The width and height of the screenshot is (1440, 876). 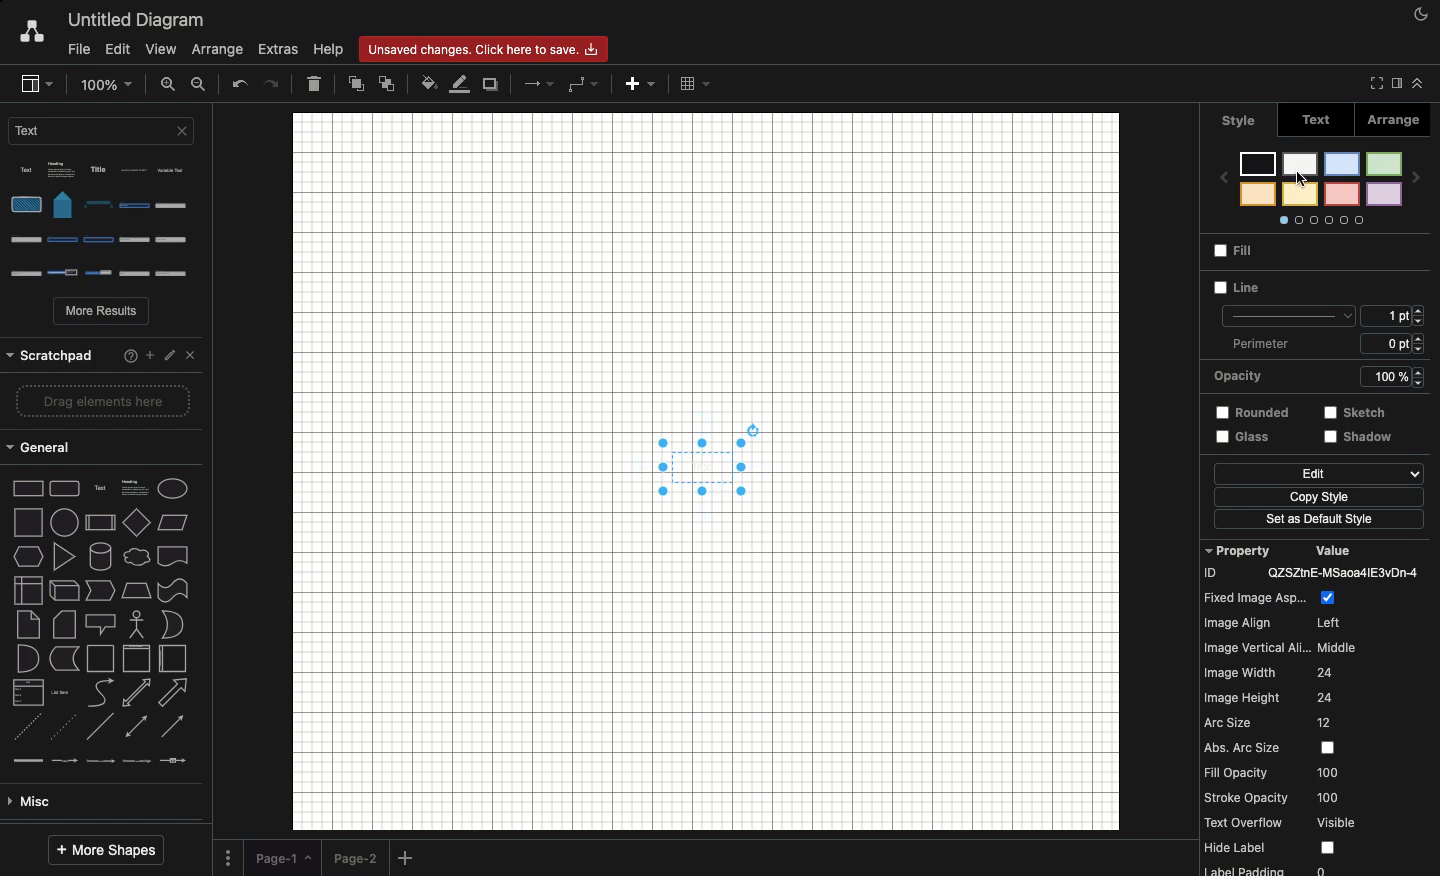 What do you see at coordinates (239, 85) in the screenshot?
I see `Undo` at bounding box center [239, 85].